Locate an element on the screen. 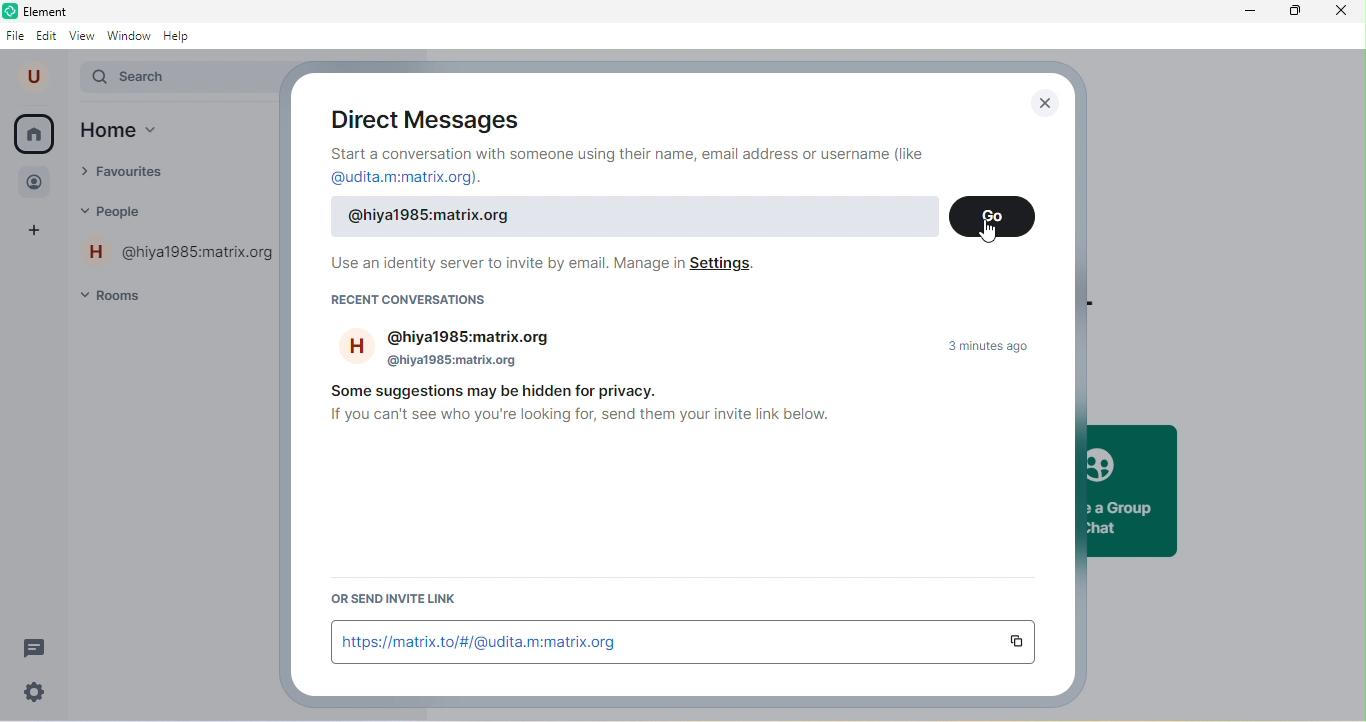 The height and width of the screenshot is (722, 1366). help is located at coordinates (182, 36).